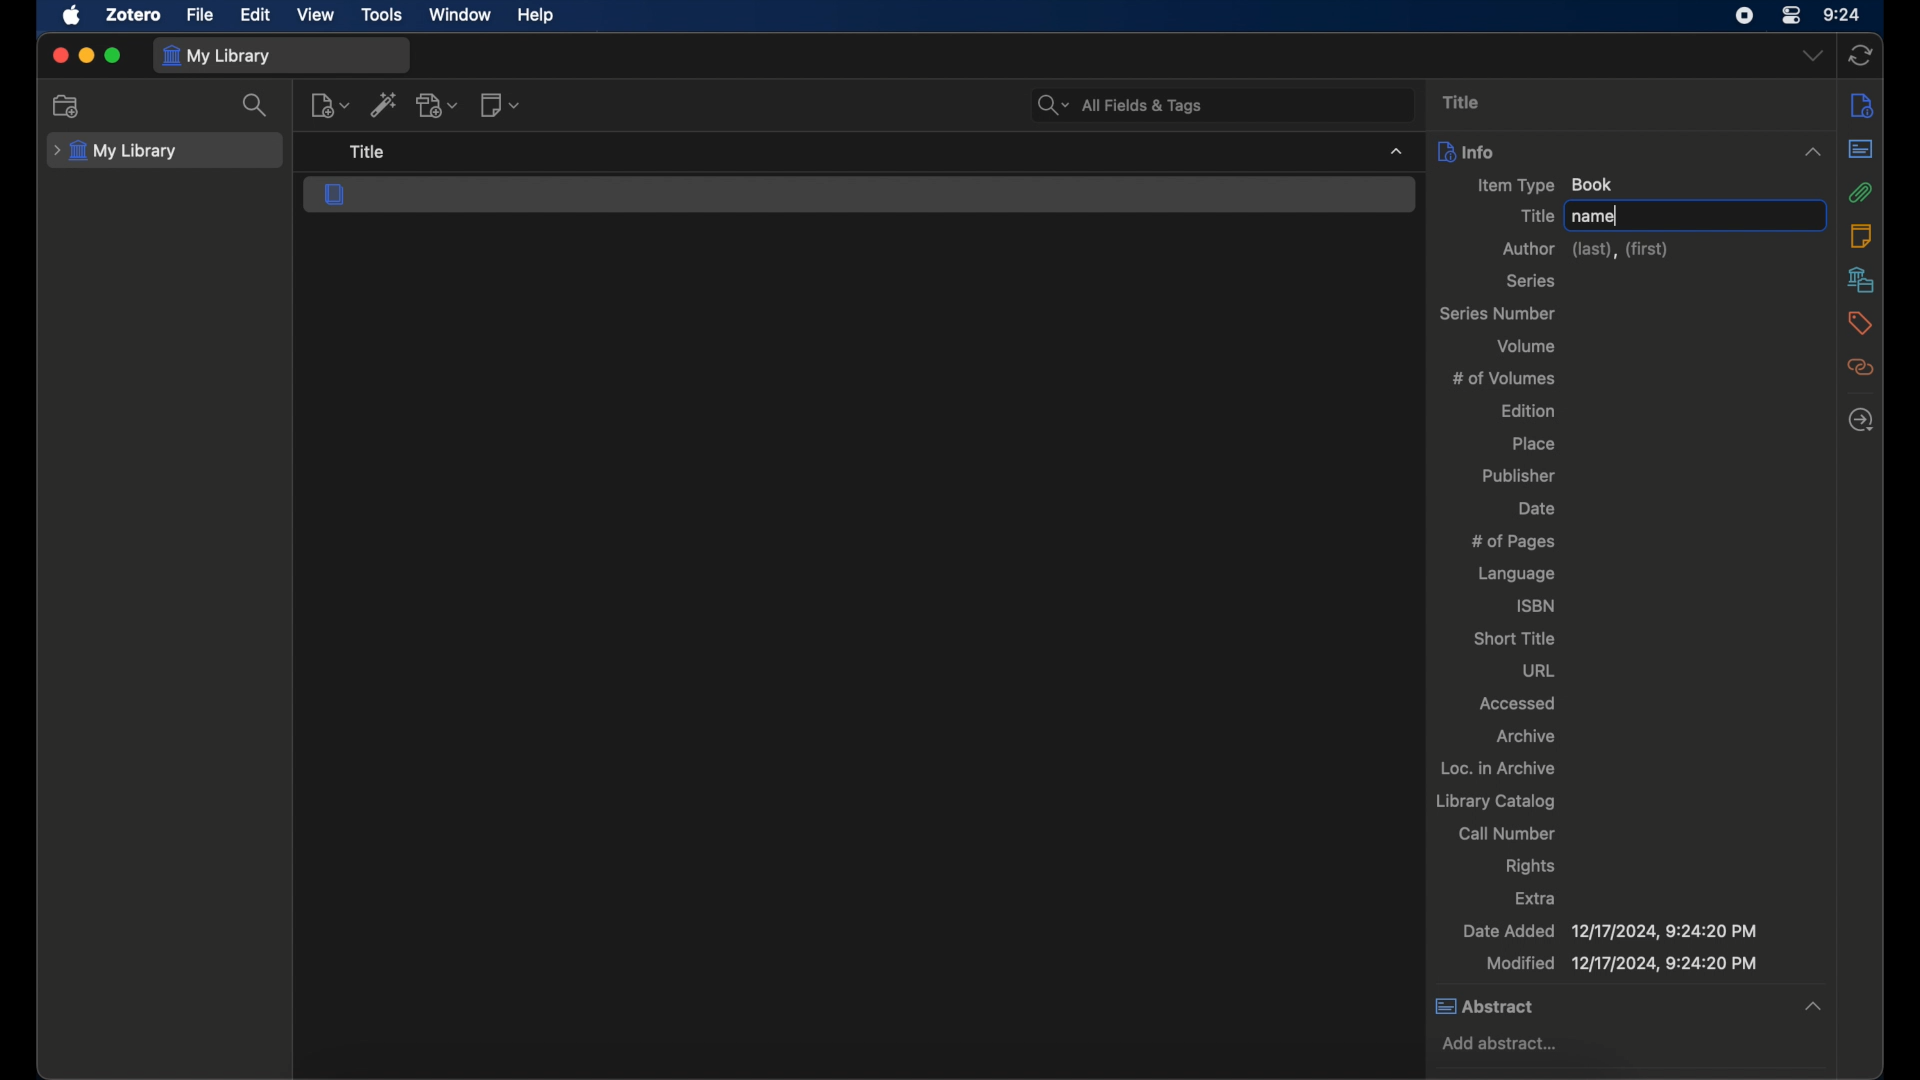  What do you see at coordinates (1830, 501) in the screenshot?
I see `scroll box` at bounding box center [1830, 501].